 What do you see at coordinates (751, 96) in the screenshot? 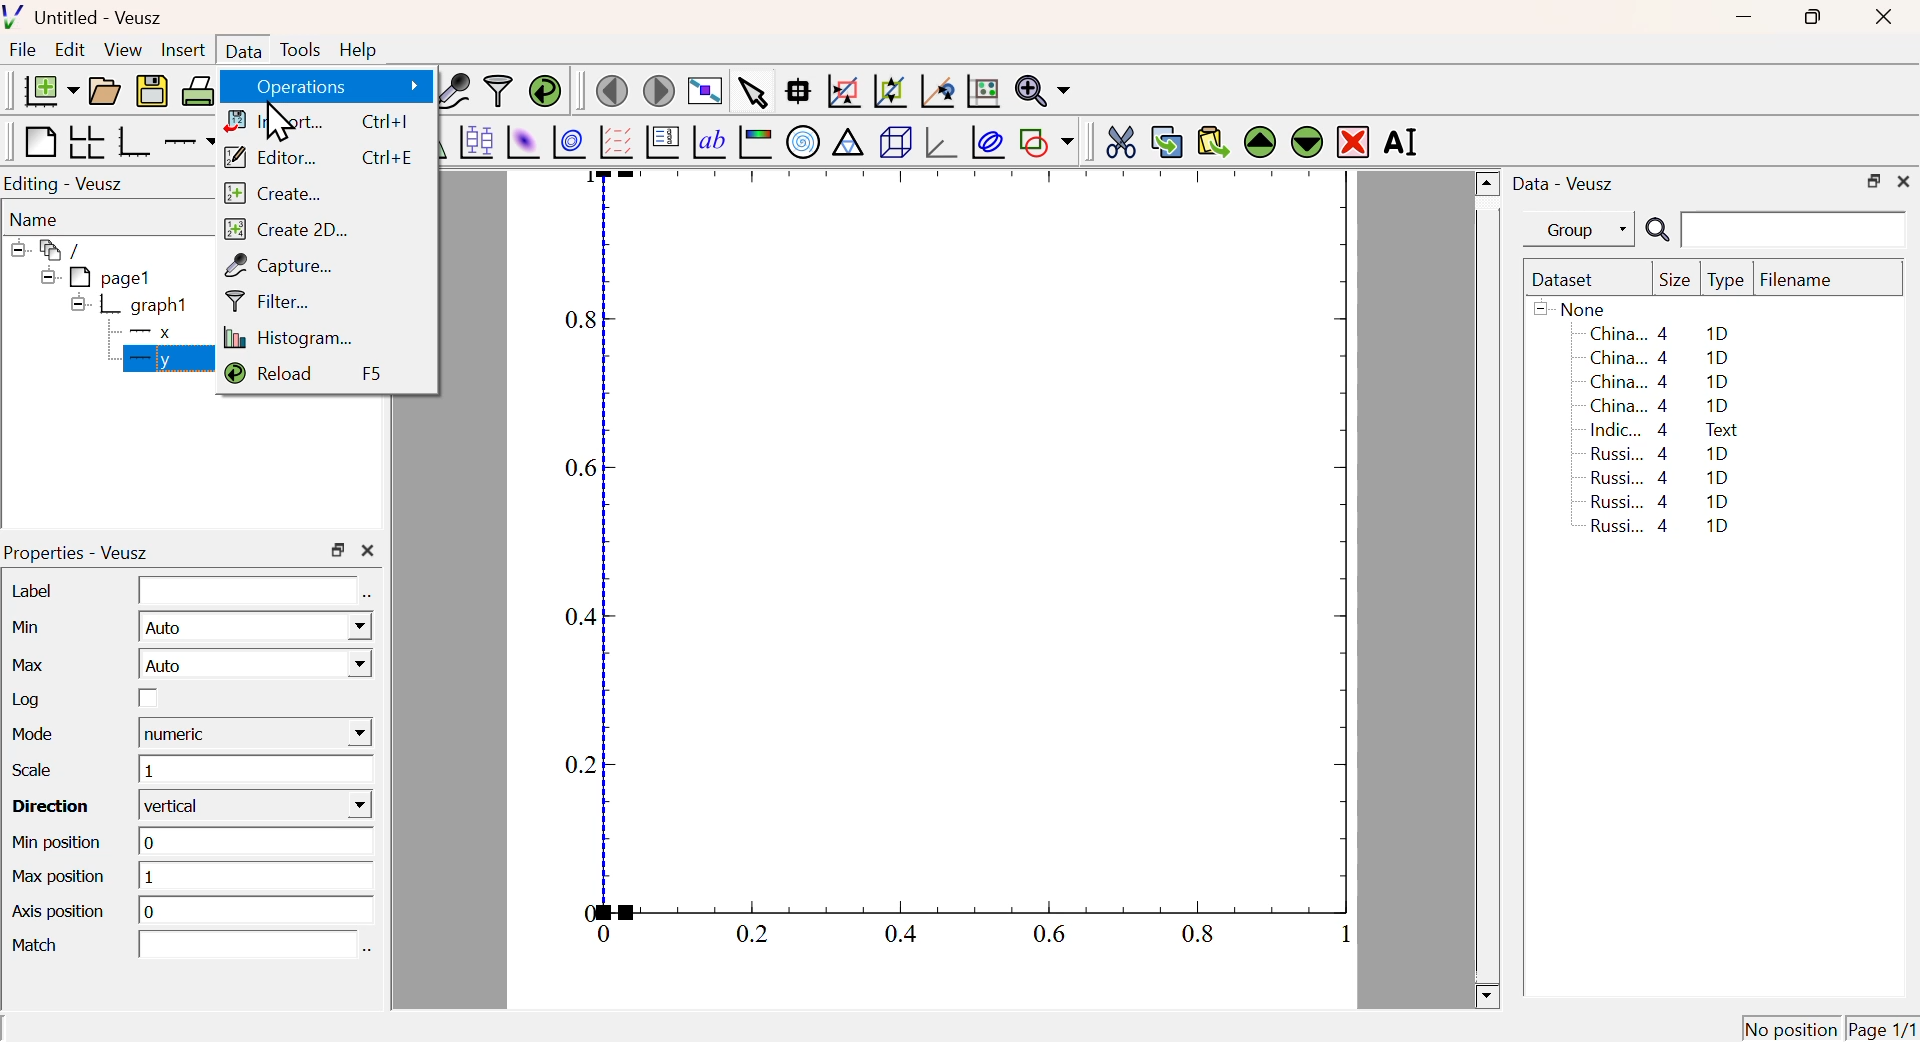
I see `Select items from graph or scroll` at bounding box center [751, 96].